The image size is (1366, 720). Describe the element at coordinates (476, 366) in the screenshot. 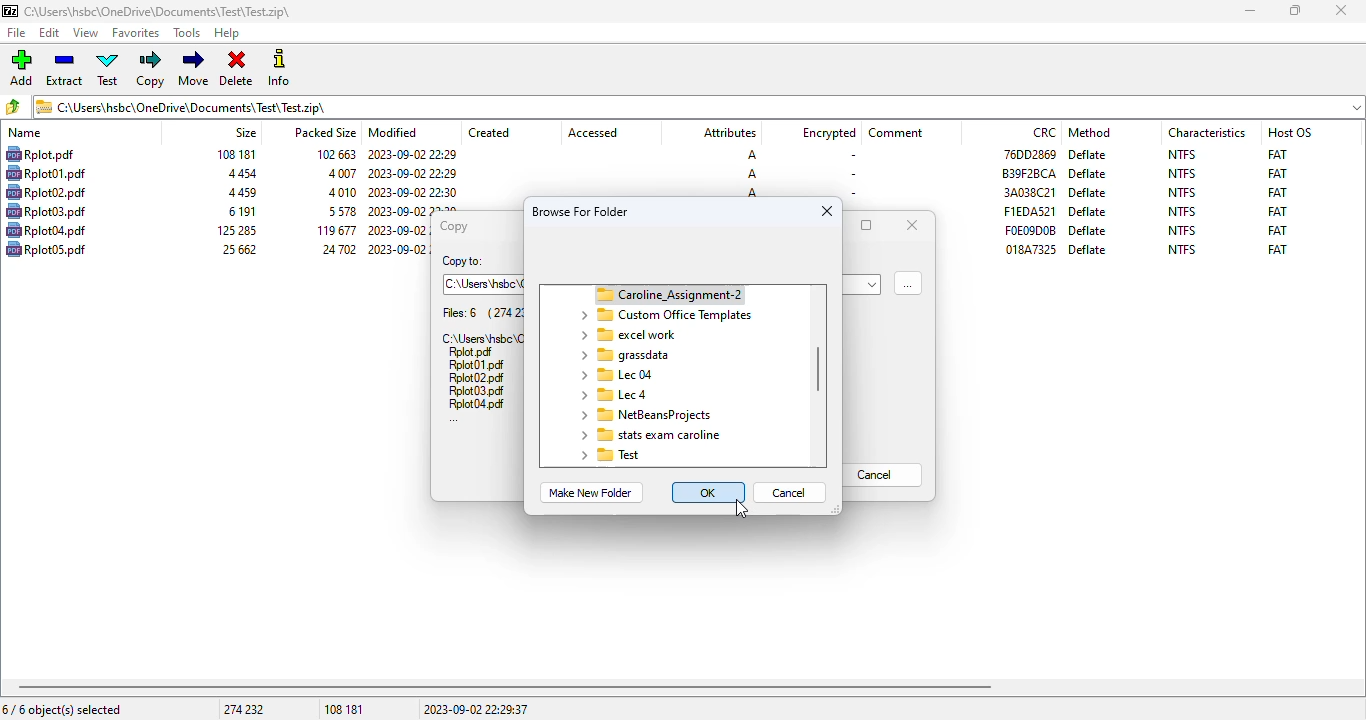

I see `file` at that location.